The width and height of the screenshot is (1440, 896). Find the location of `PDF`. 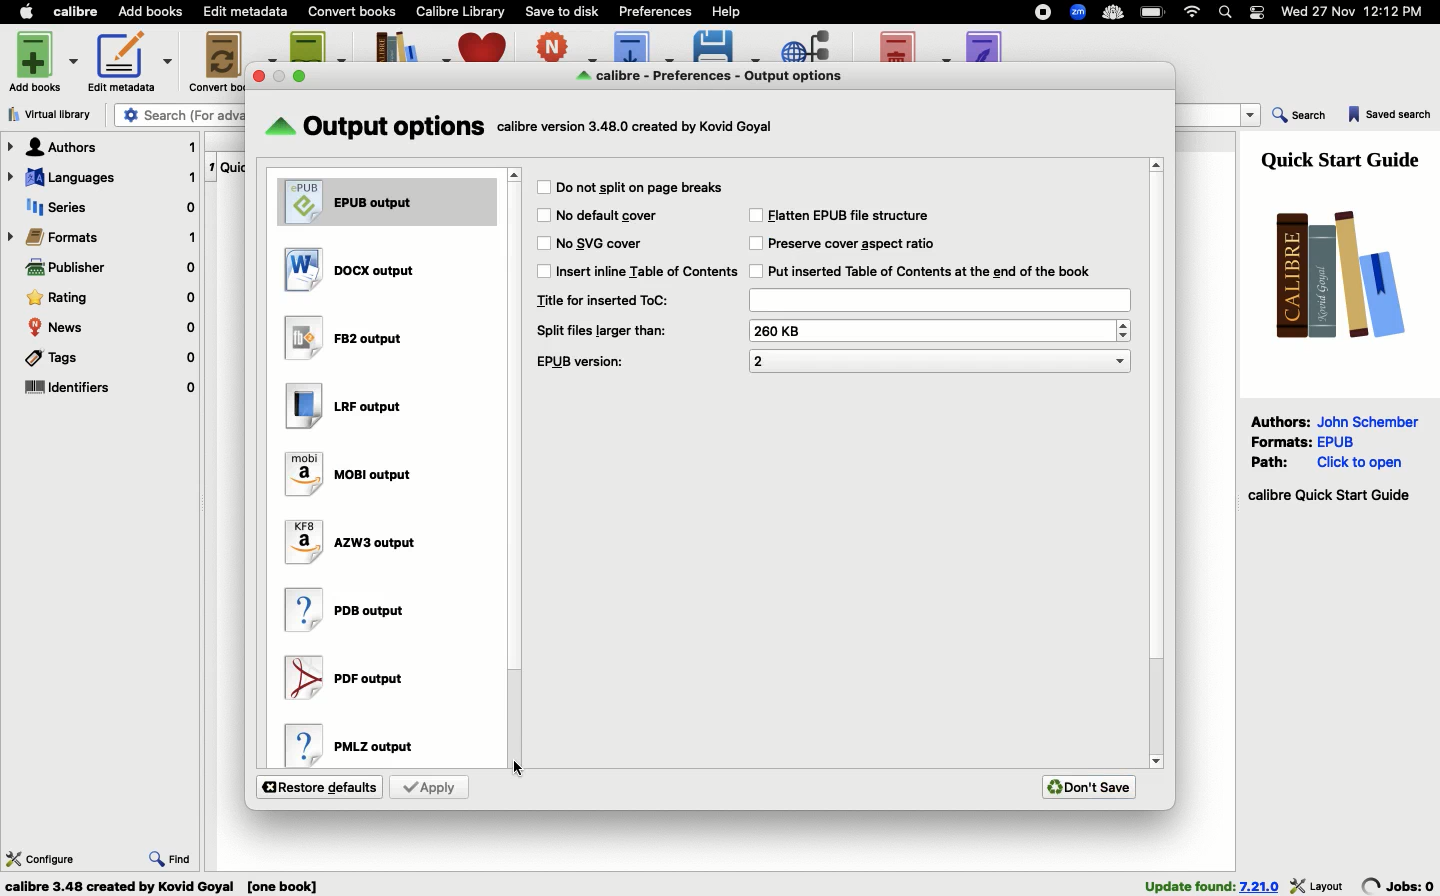

PDF is located at coordinates (355, 677).